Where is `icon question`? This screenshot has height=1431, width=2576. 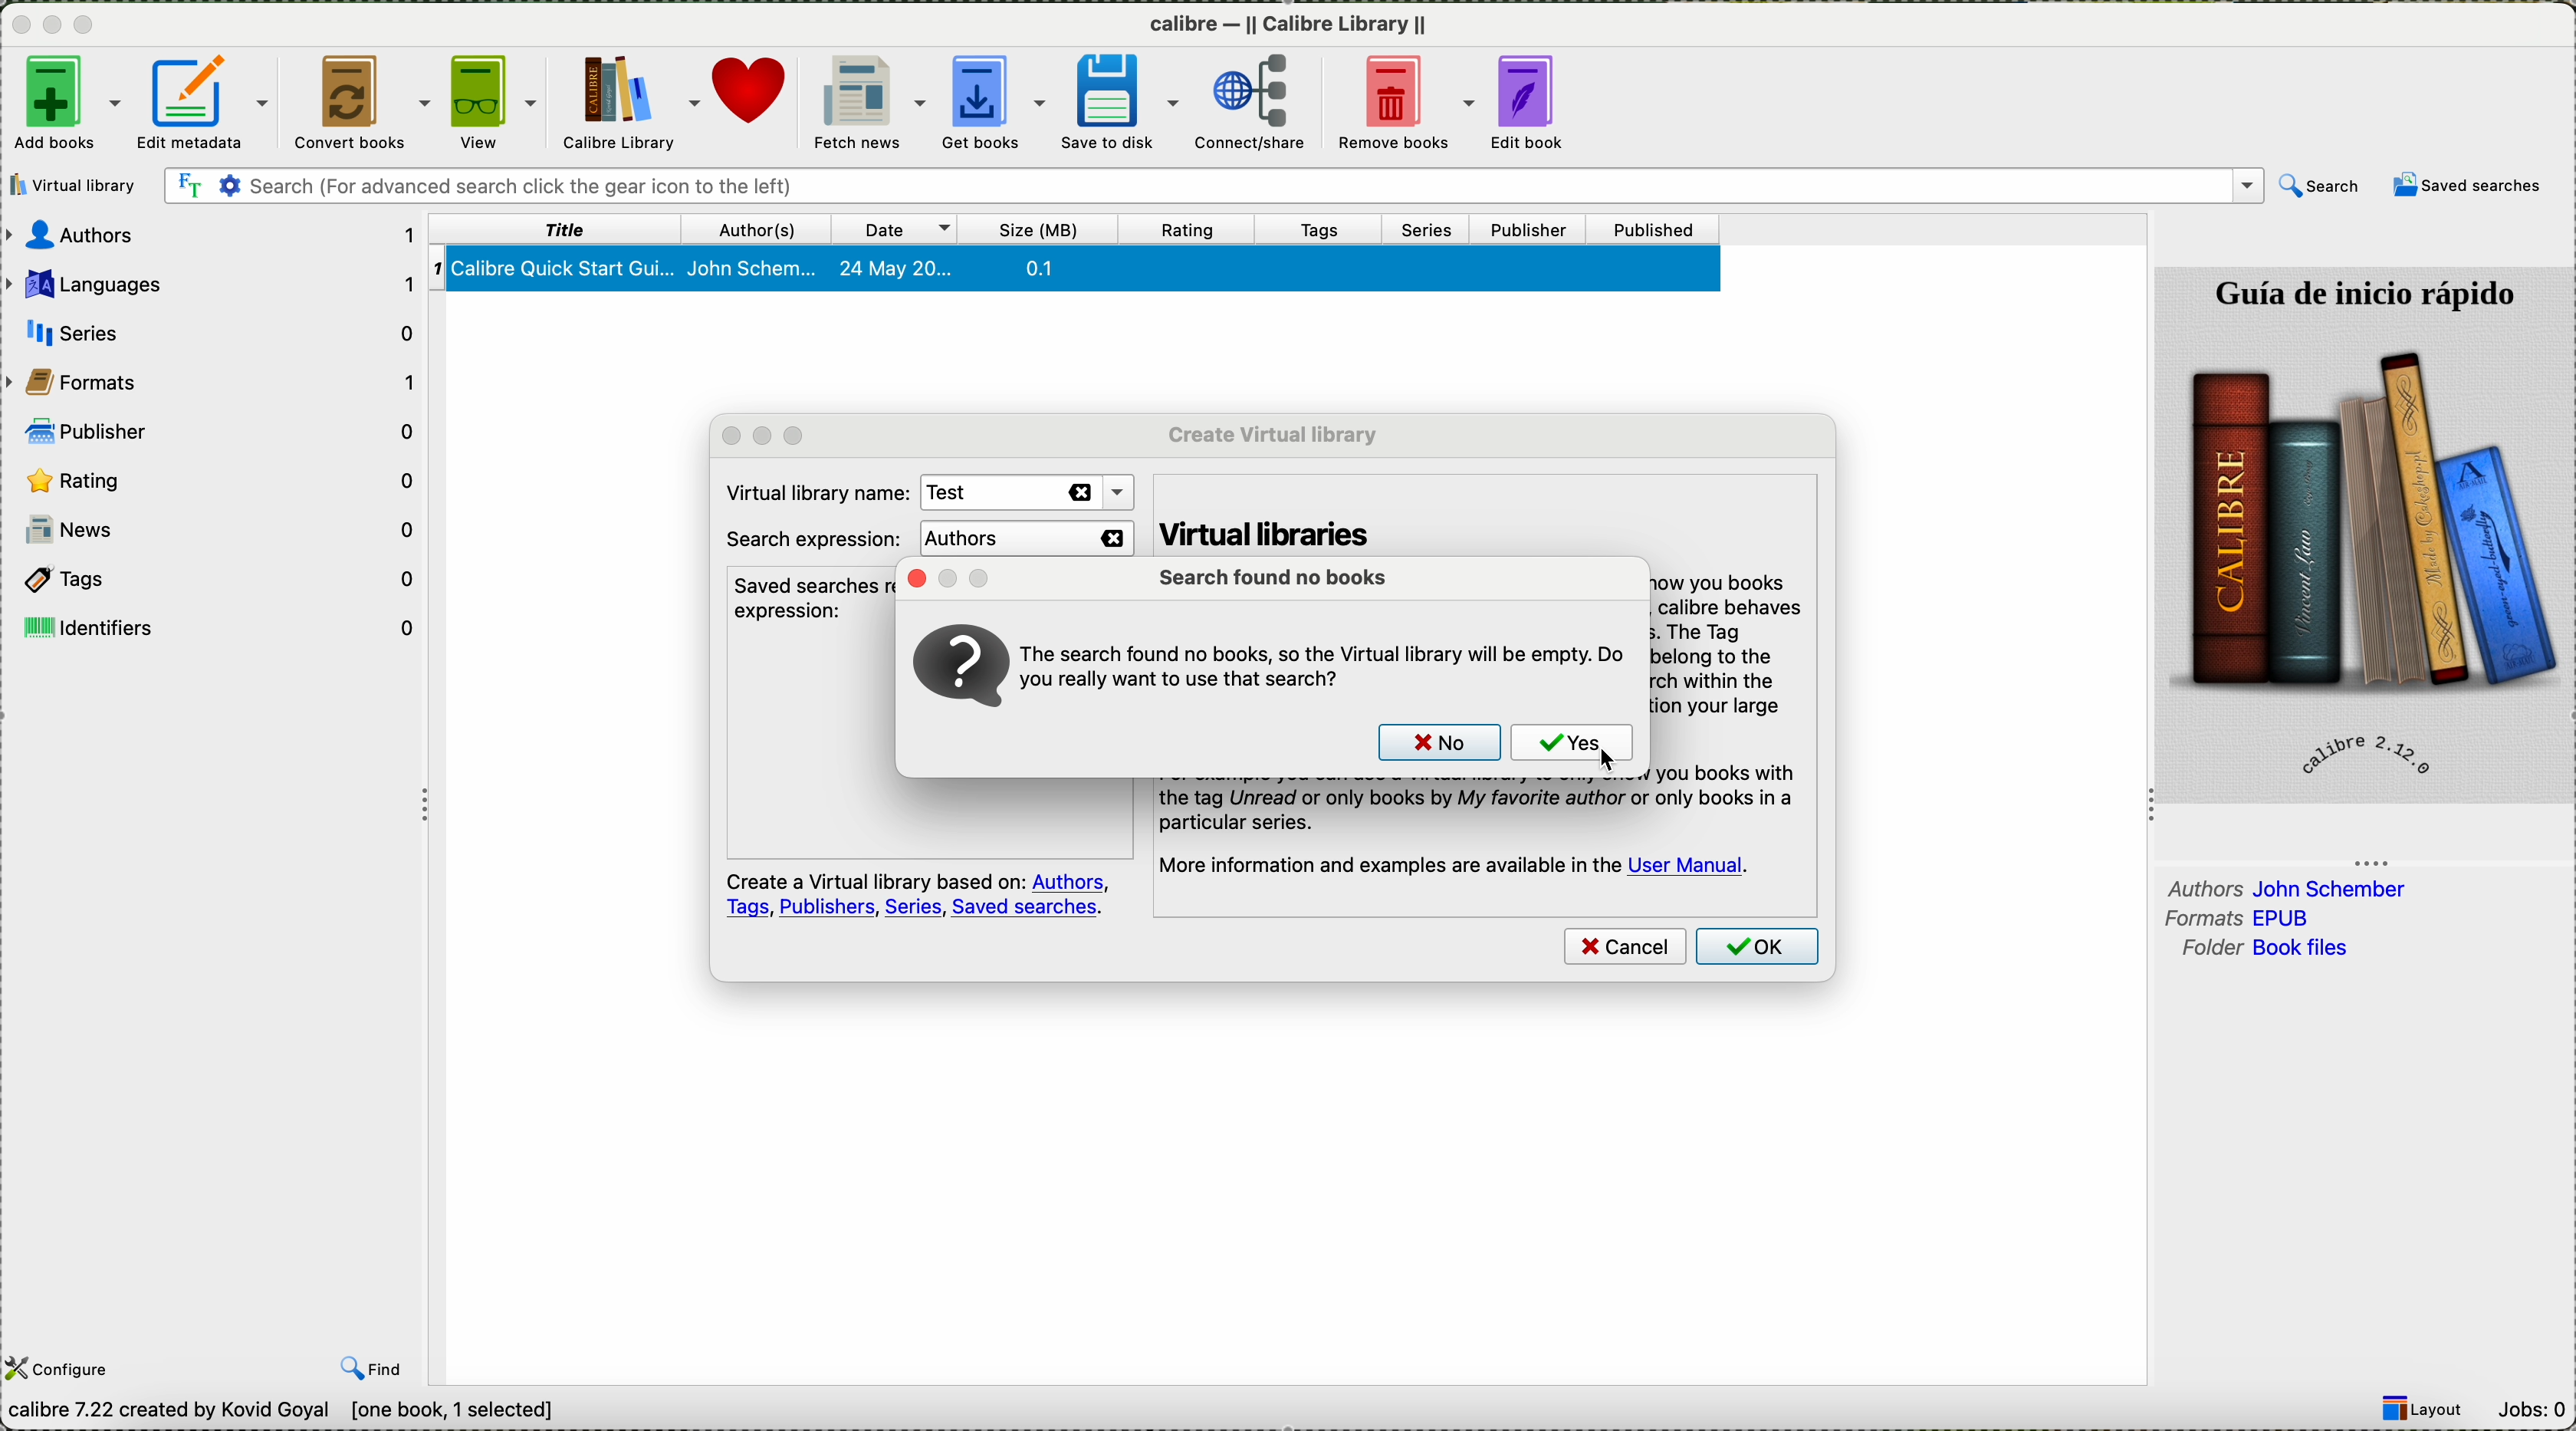
icon question is located at coordinates (959, 665).